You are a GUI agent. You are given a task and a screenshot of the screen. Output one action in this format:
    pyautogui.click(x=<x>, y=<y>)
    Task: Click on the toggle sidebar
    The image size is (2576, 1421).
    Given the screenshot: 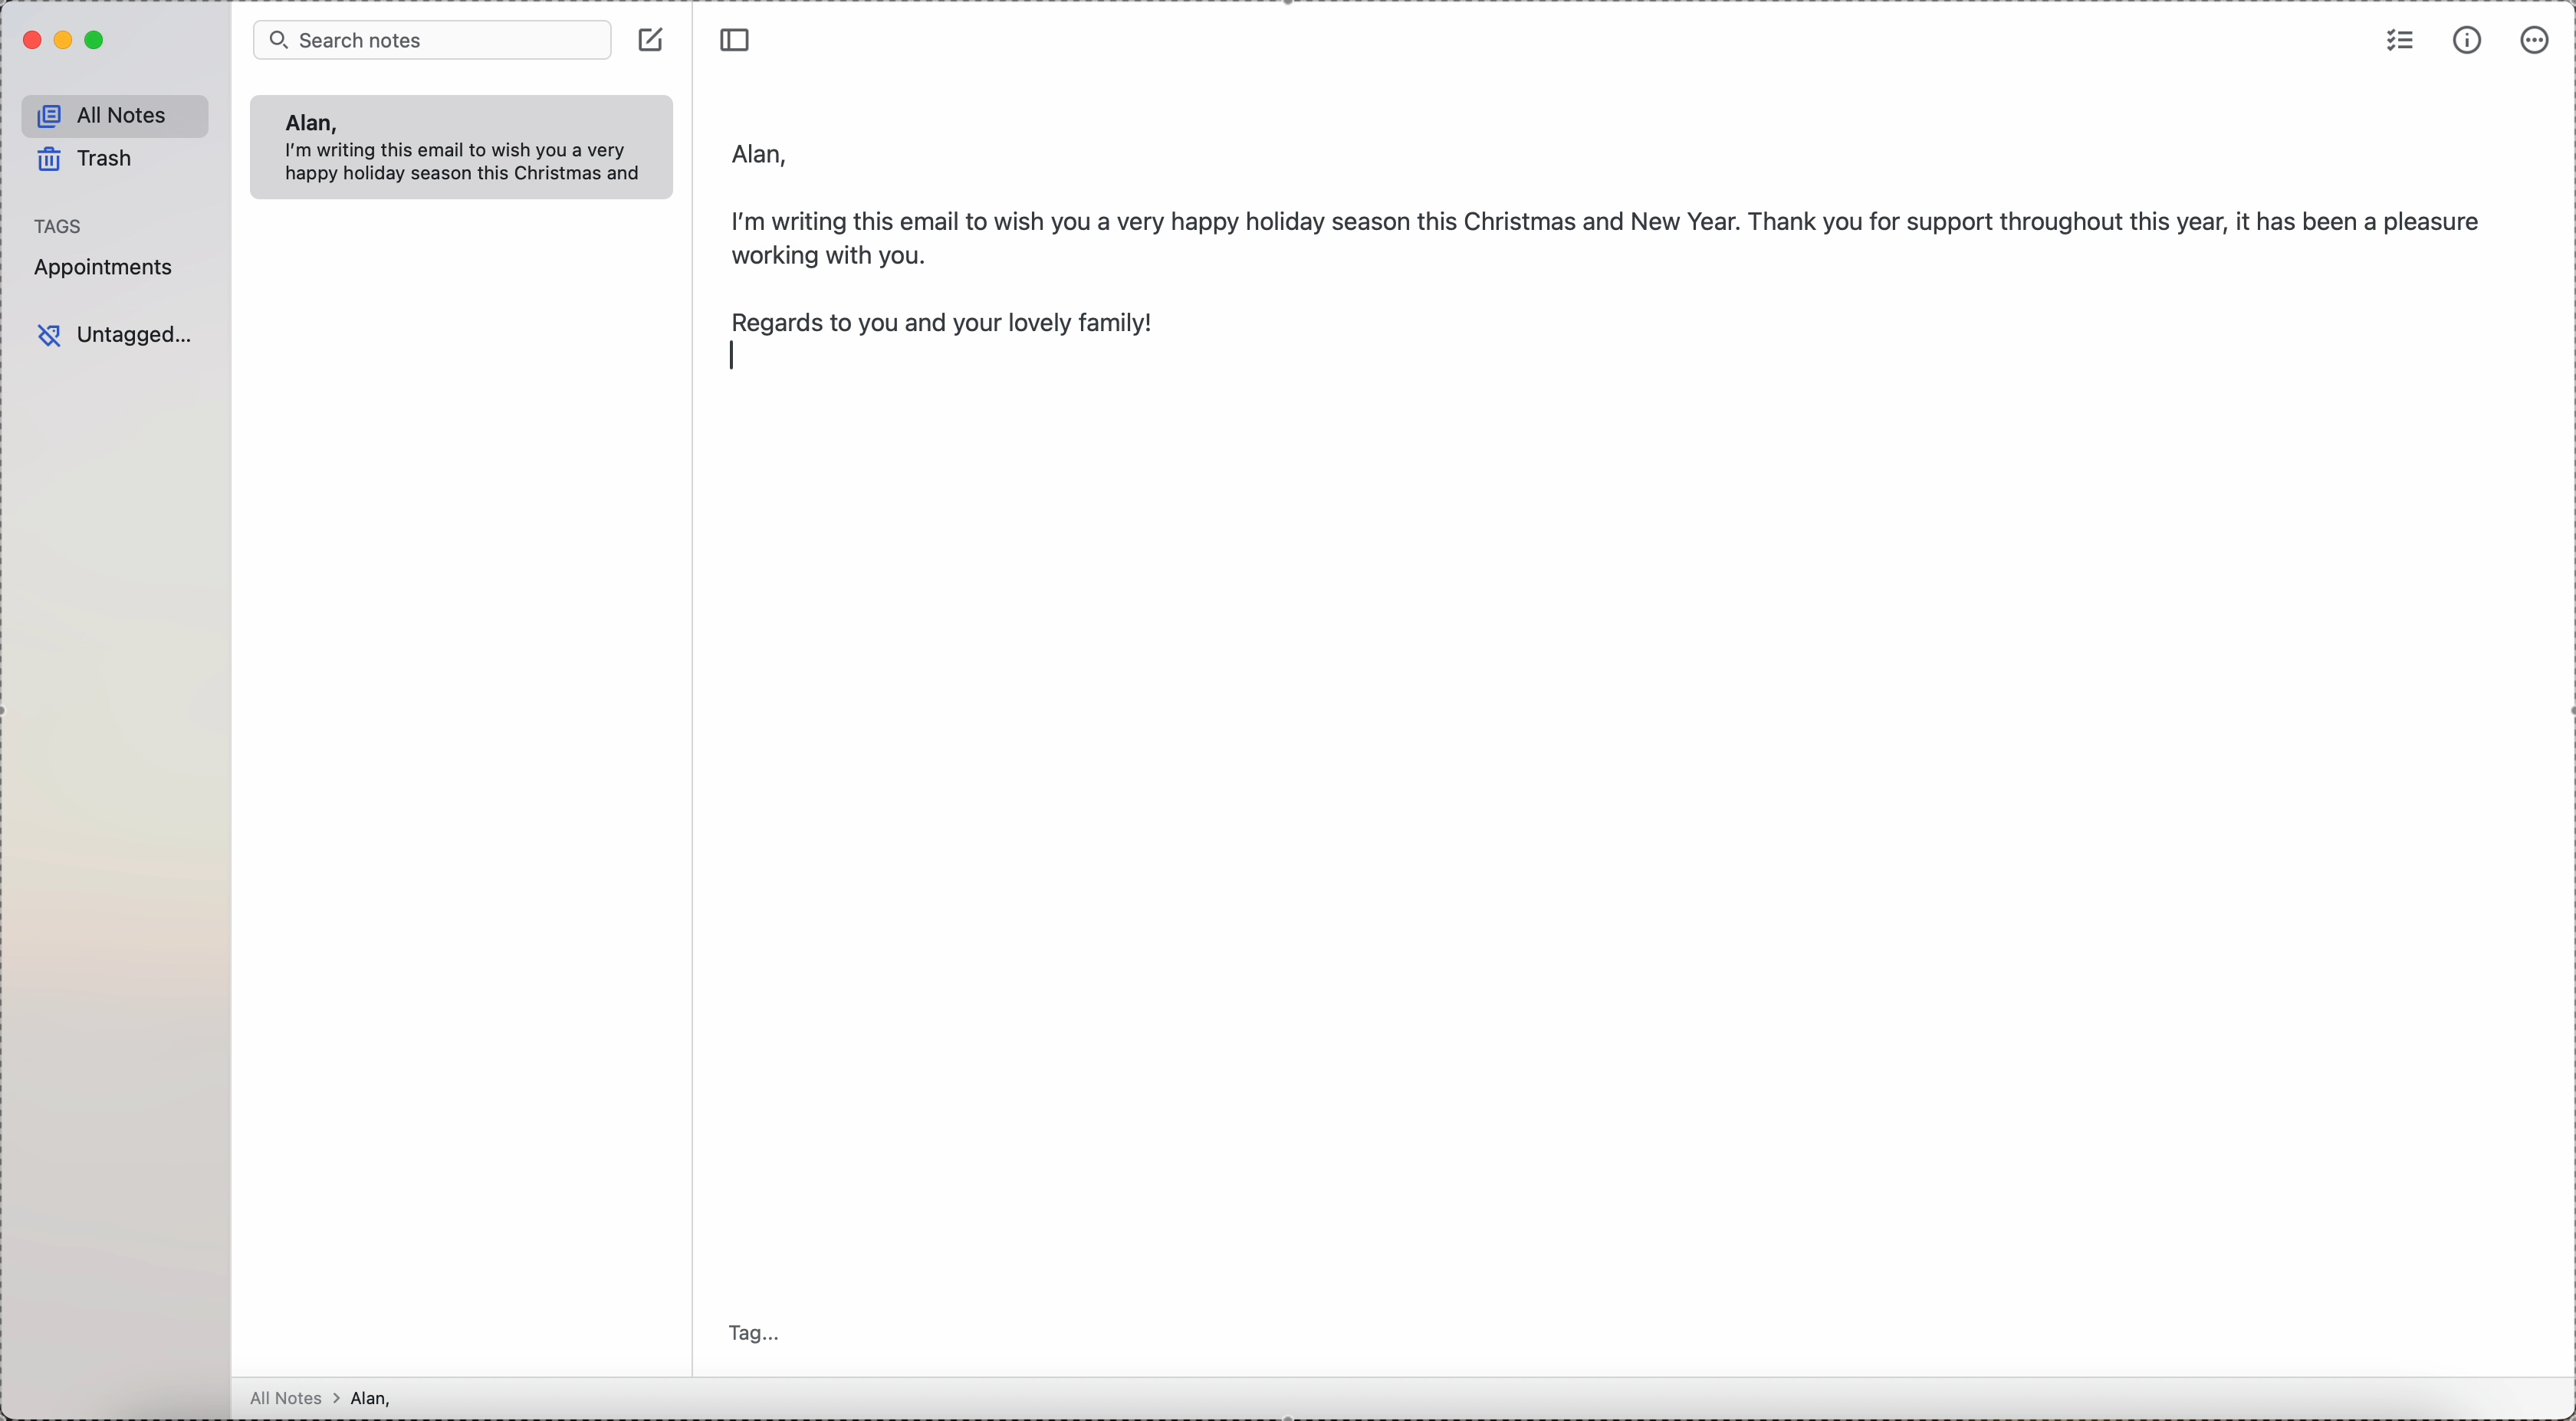 What is the action you would take?
    pyautogui.click(x=738, y=36)
    